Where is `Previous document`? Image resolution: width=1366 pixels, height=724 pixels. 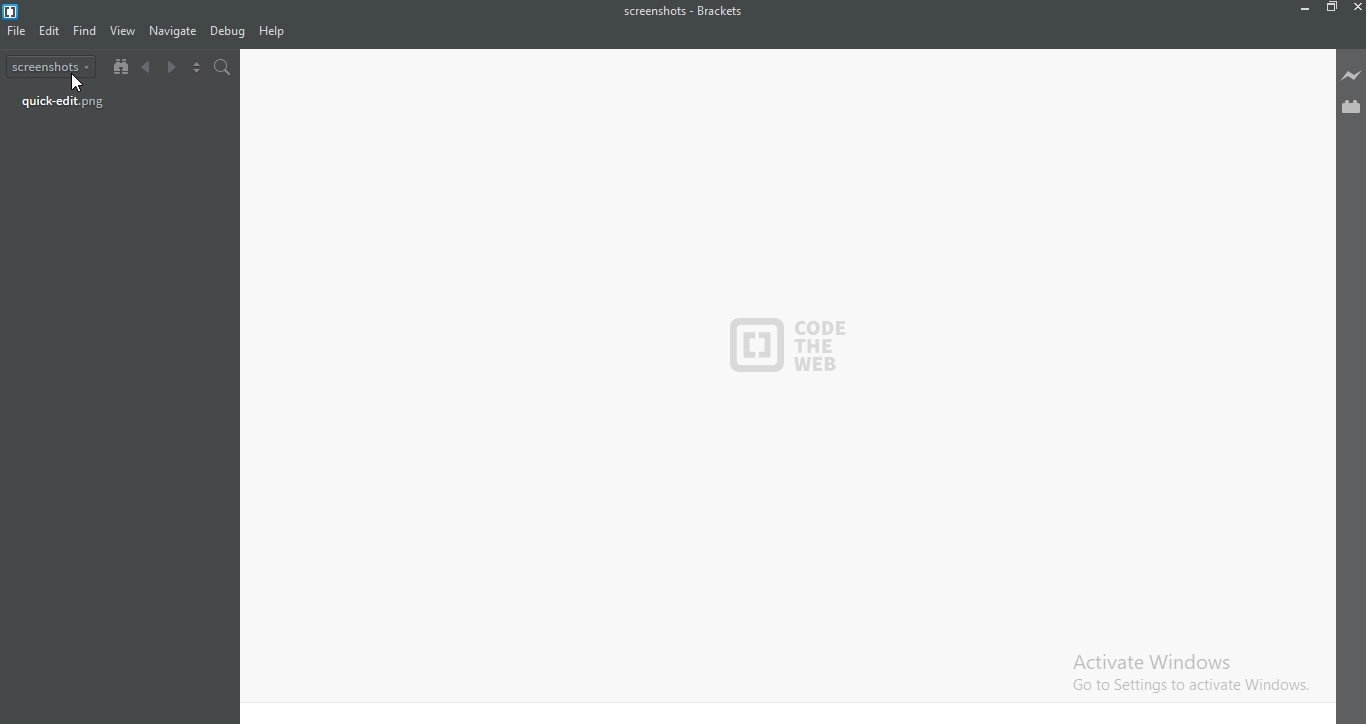 Previous document is located at coordinates (148, 68).